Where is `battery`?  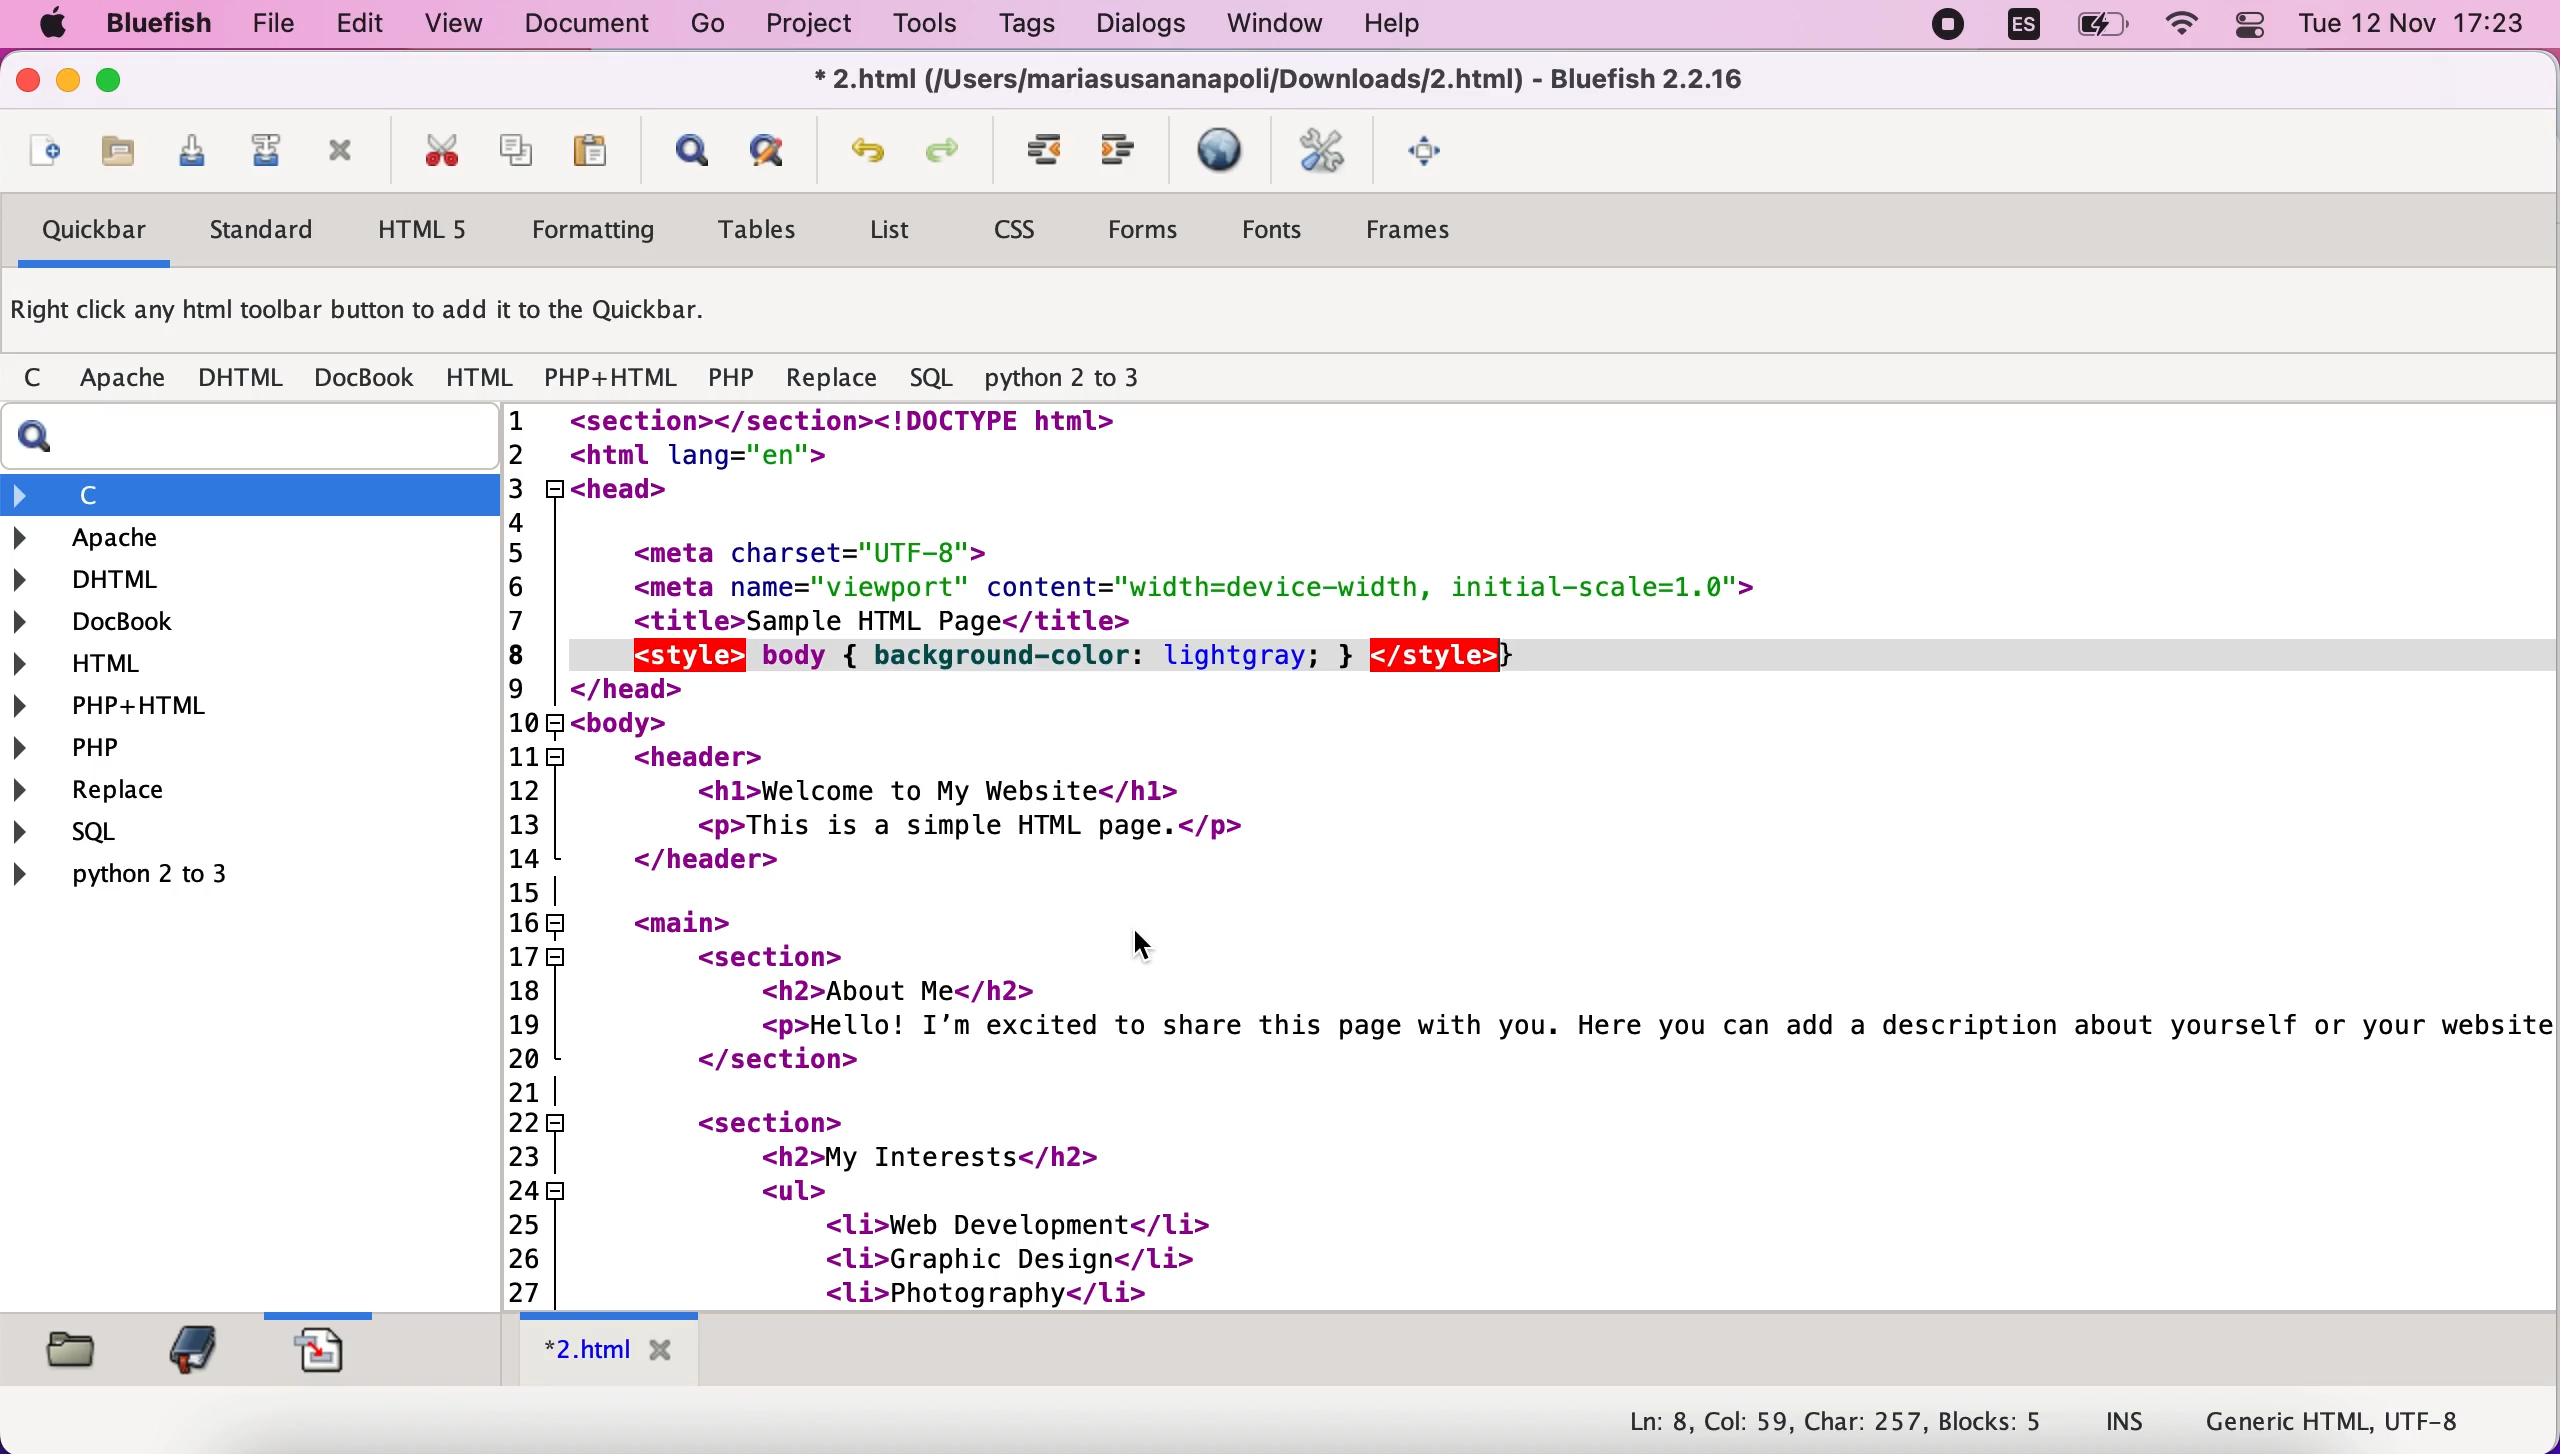
battery is located at coordinates (2096, 32).